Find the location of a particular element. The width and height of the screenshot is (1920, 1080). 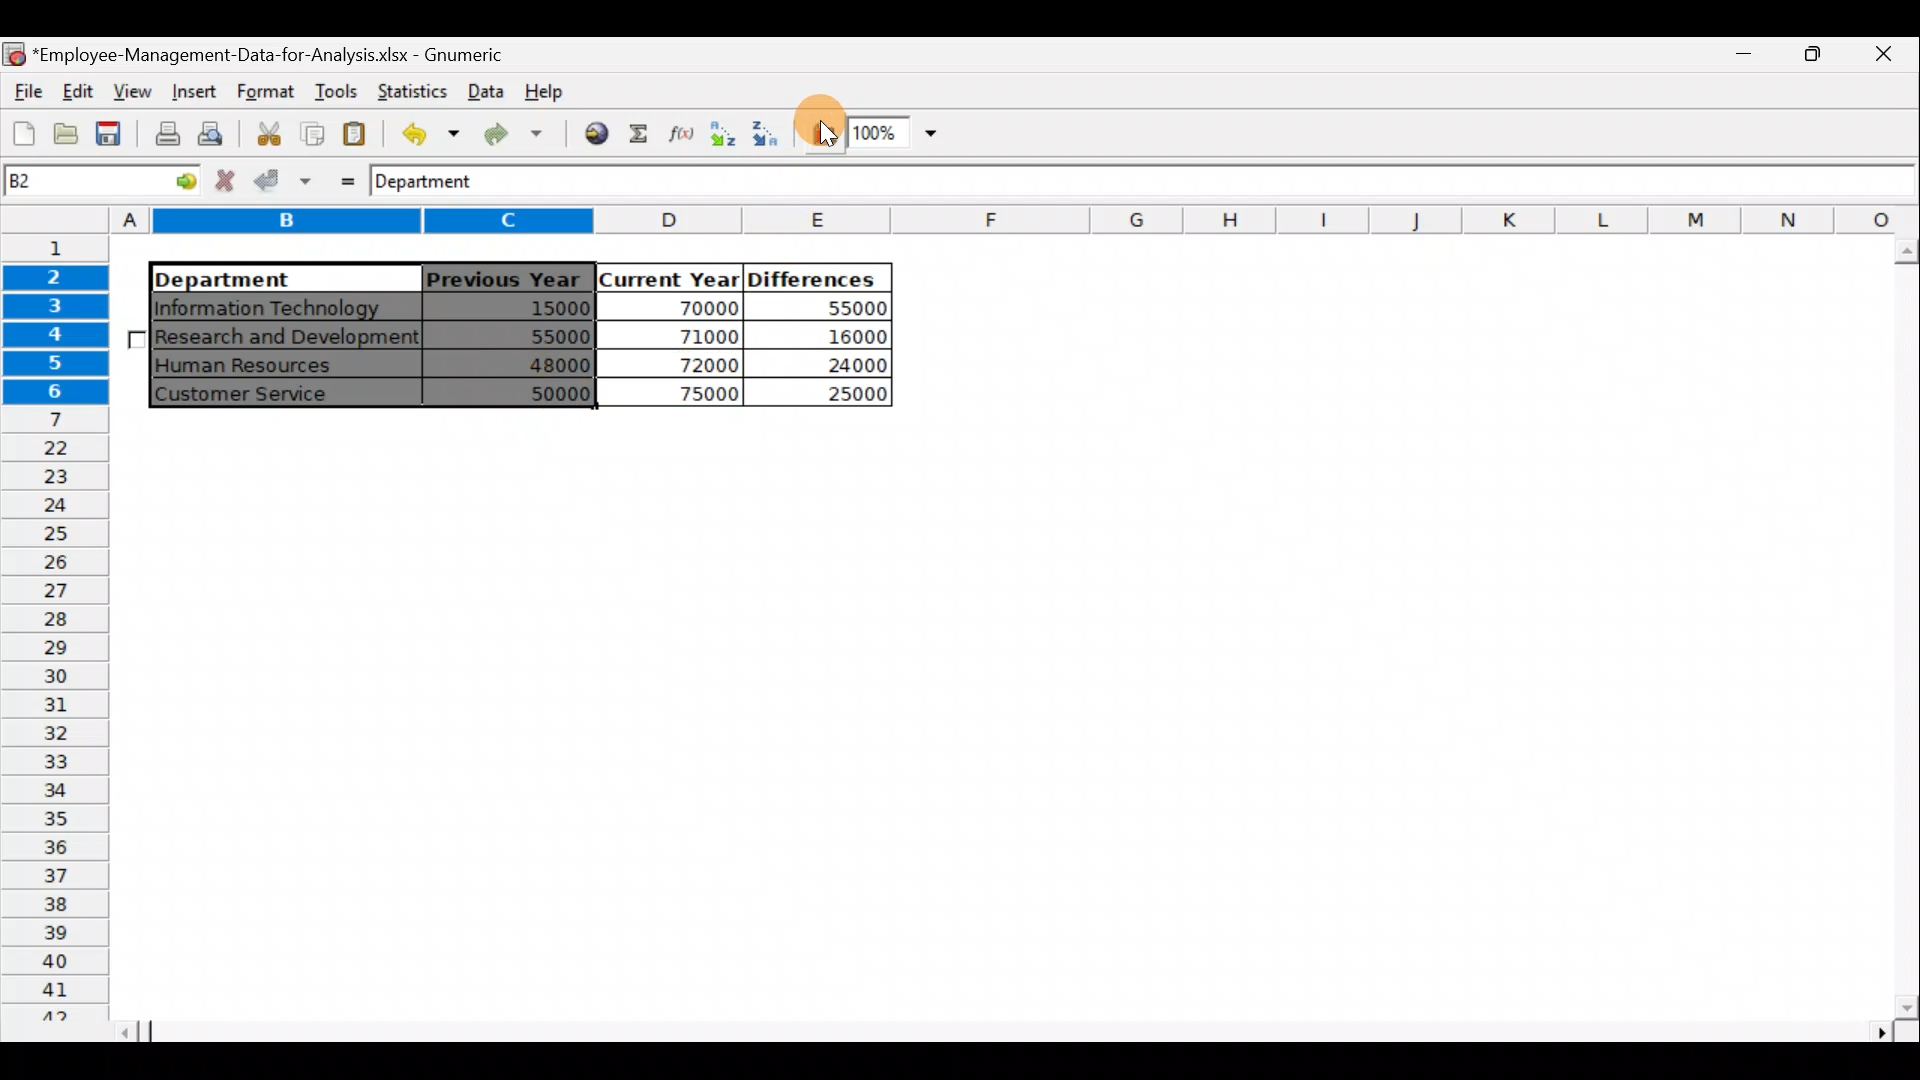

Edit a function in the current cell is located at coordinates (680, 133).